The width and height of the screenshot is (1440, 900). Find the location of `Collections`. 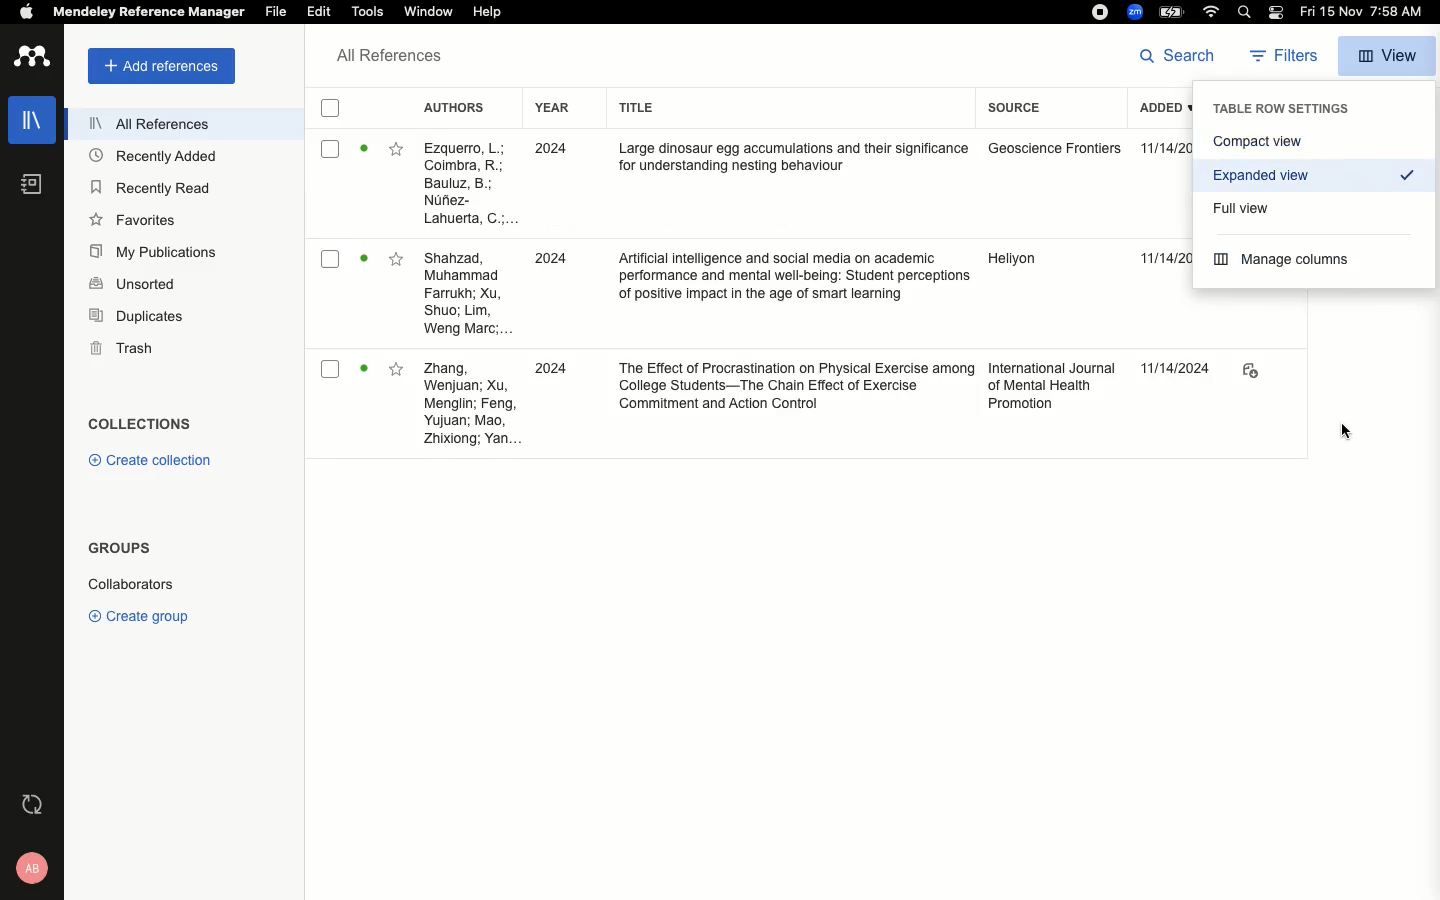

Collections is located at coordinates (139, 423).